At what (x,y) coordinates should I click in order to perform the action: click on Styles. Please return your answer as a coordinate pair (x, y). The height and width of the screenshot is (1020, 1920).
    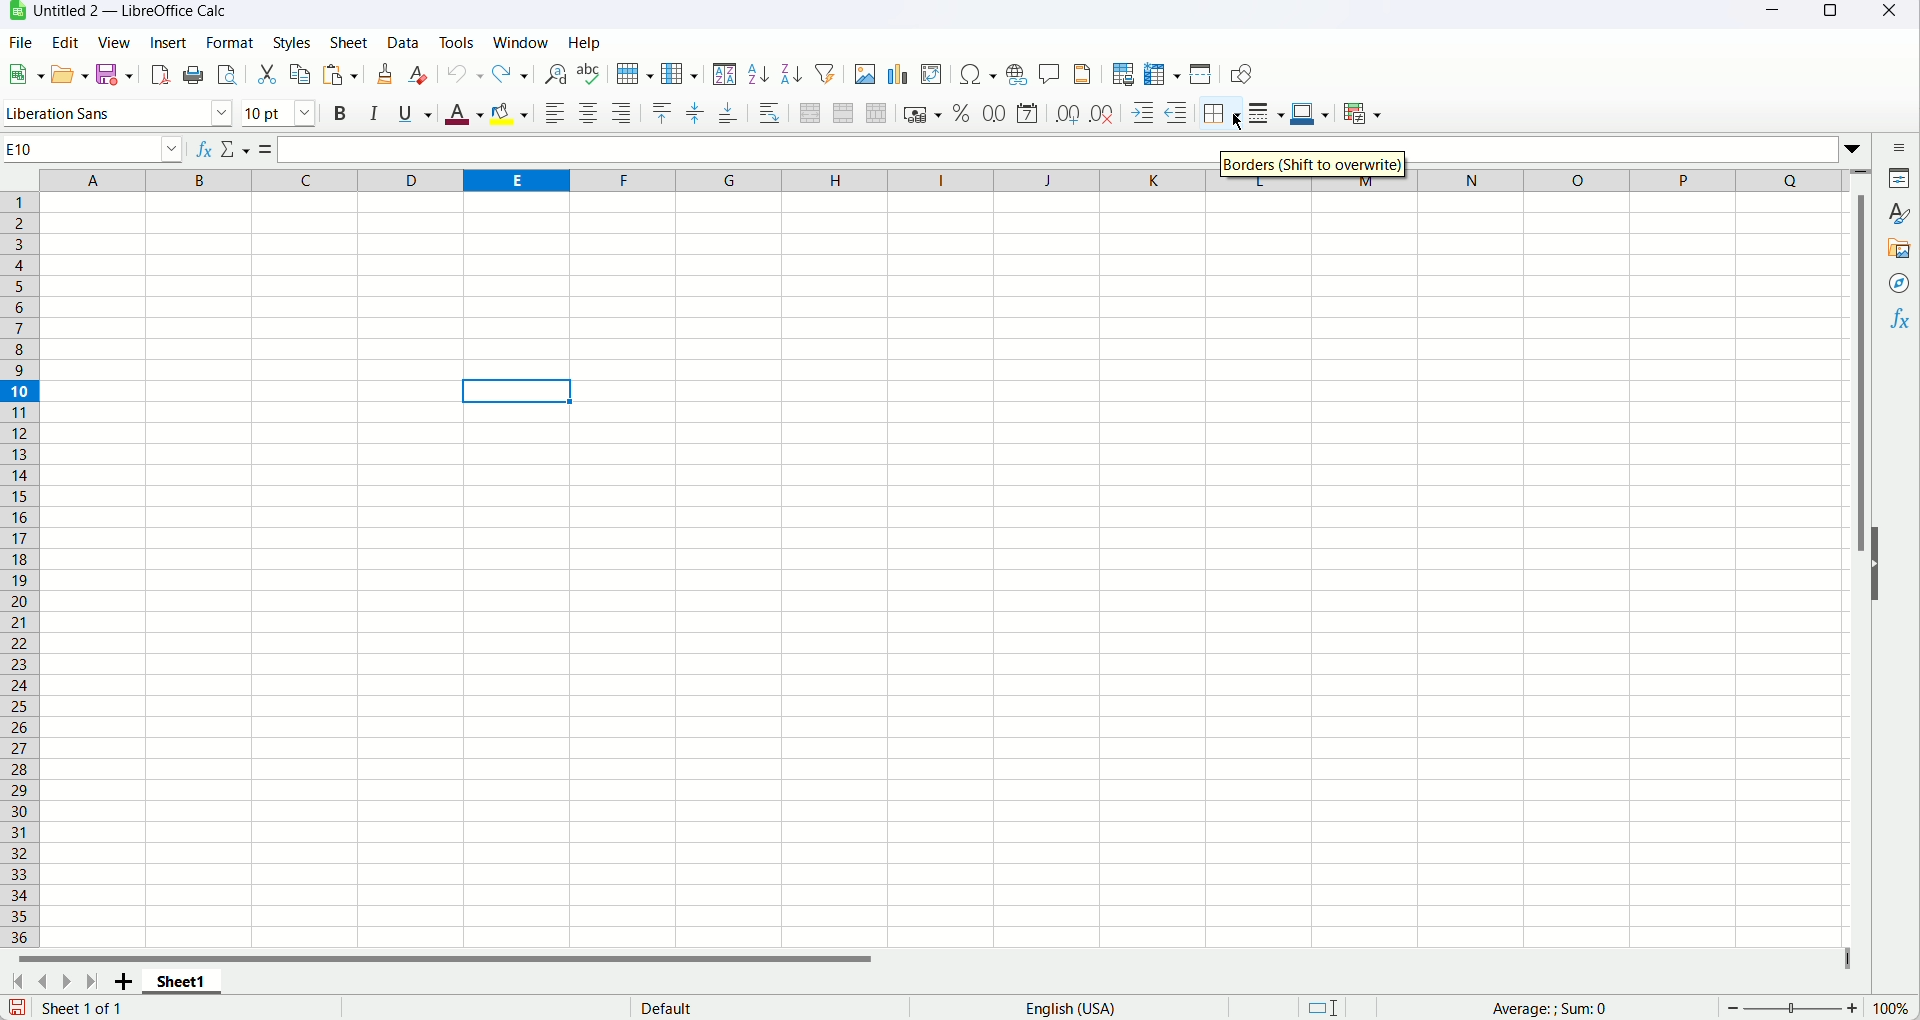
    Looking at the image, I should click on (297, 41).